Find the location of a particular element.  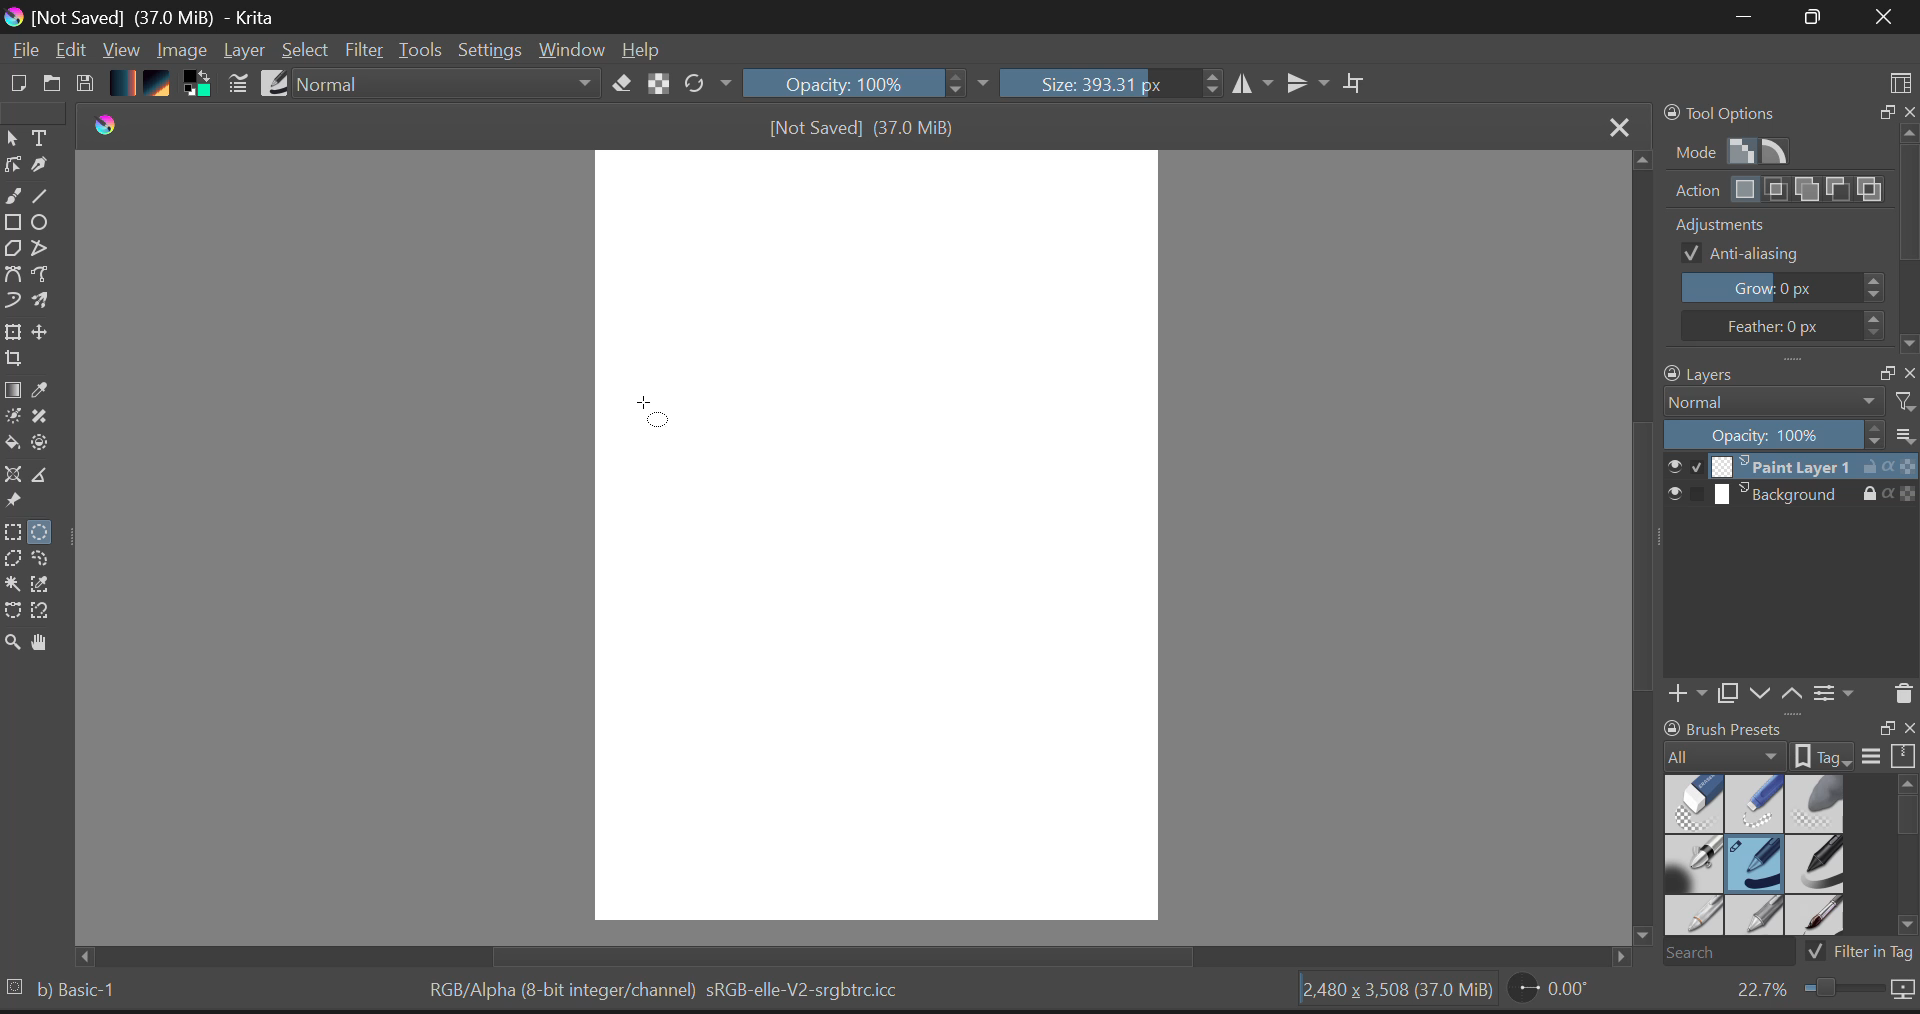

Color Information is located at coordinates (670, 992).